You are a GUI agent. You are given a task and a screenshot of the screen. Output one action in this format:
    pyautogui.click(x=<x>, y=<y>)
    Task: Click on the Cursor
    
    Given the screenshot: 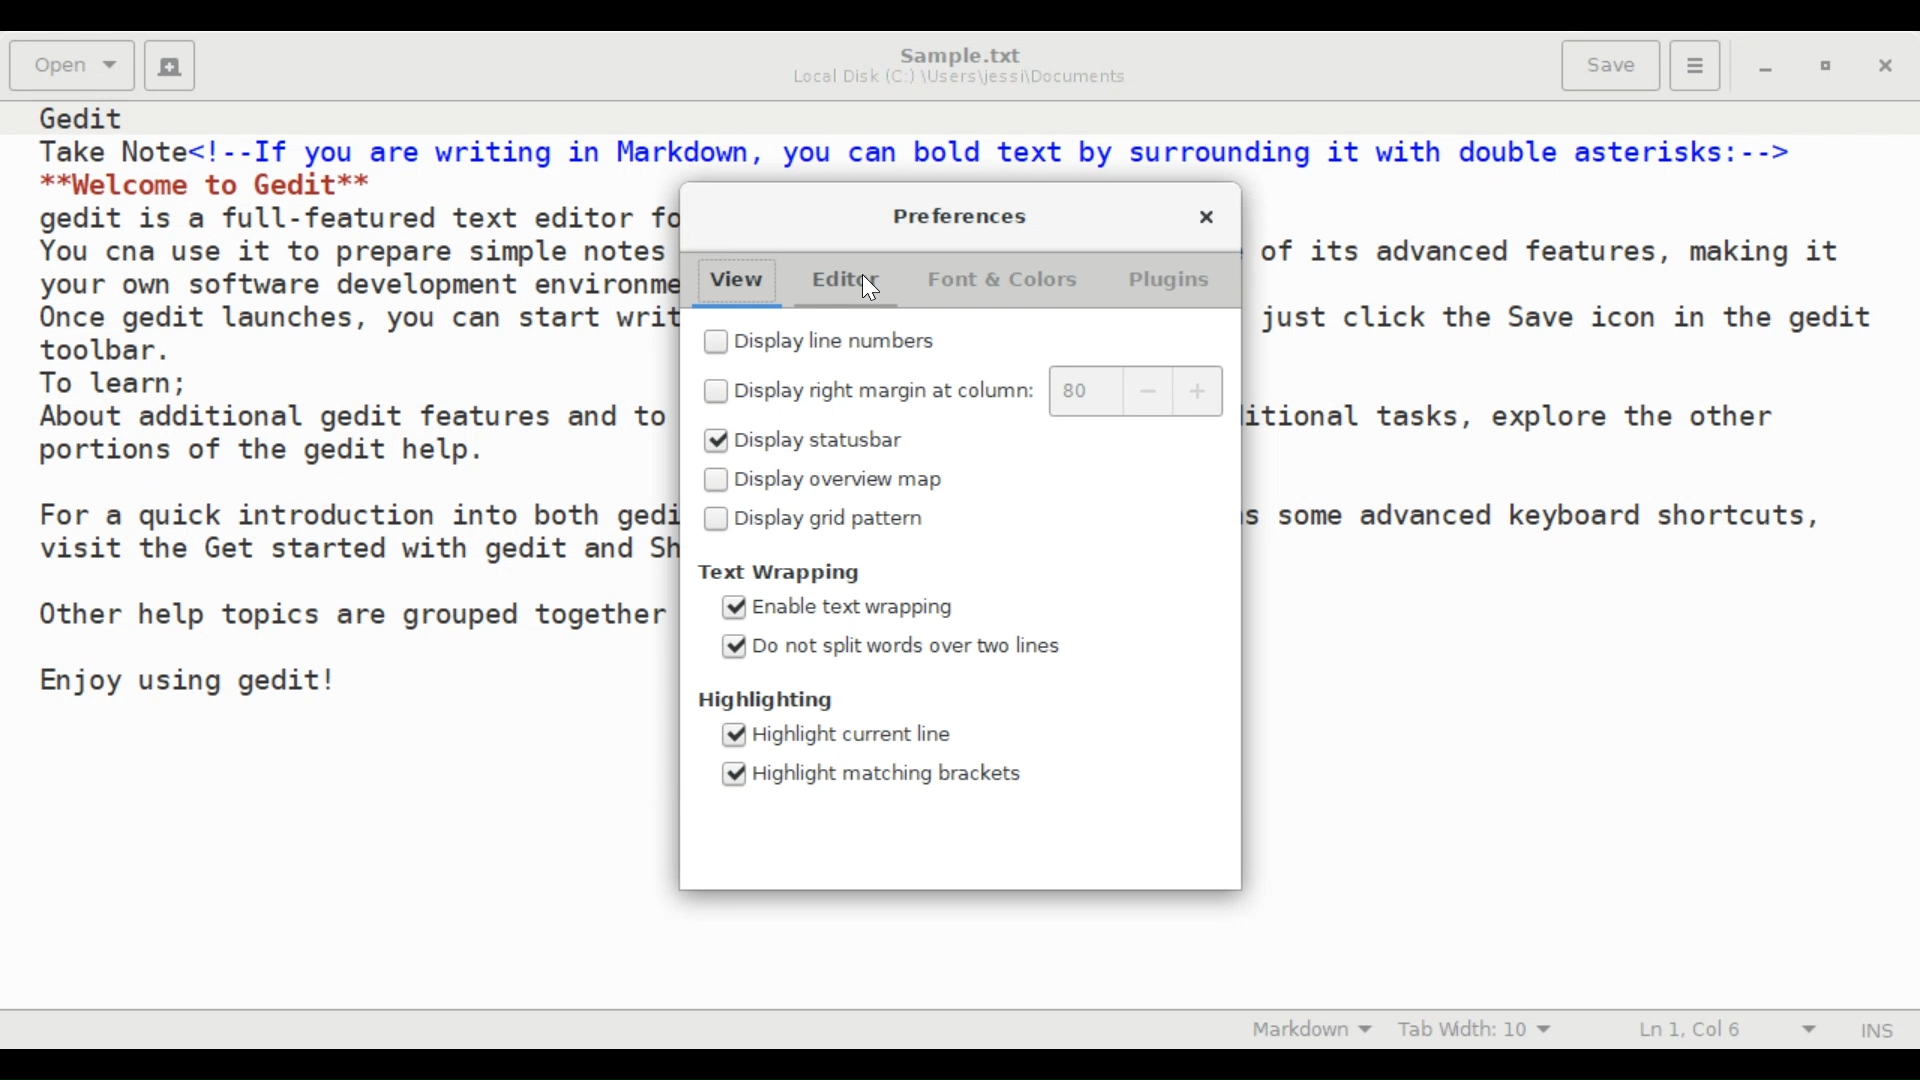 What is the action you would take?
    pyautogui.click(x=871, y=290)
    